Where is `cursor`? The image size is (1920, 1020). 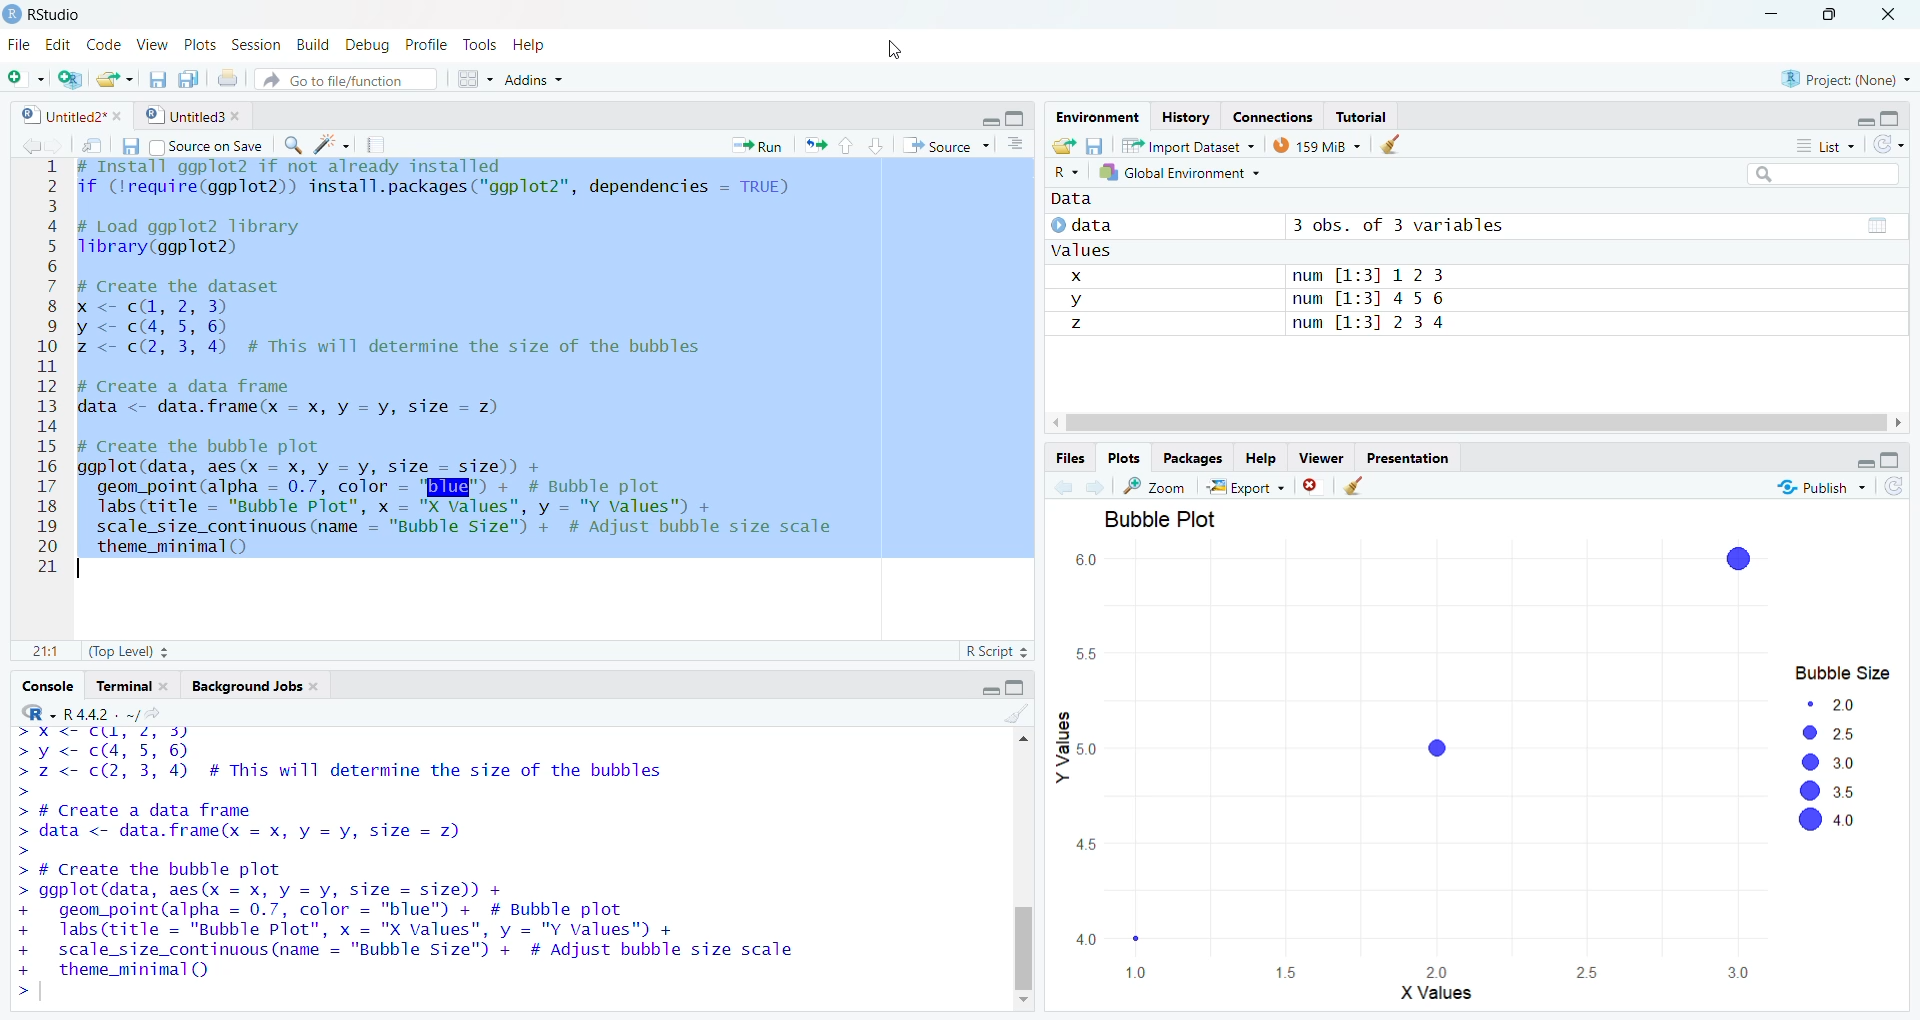 cursor is located at coordinates (892, 53).